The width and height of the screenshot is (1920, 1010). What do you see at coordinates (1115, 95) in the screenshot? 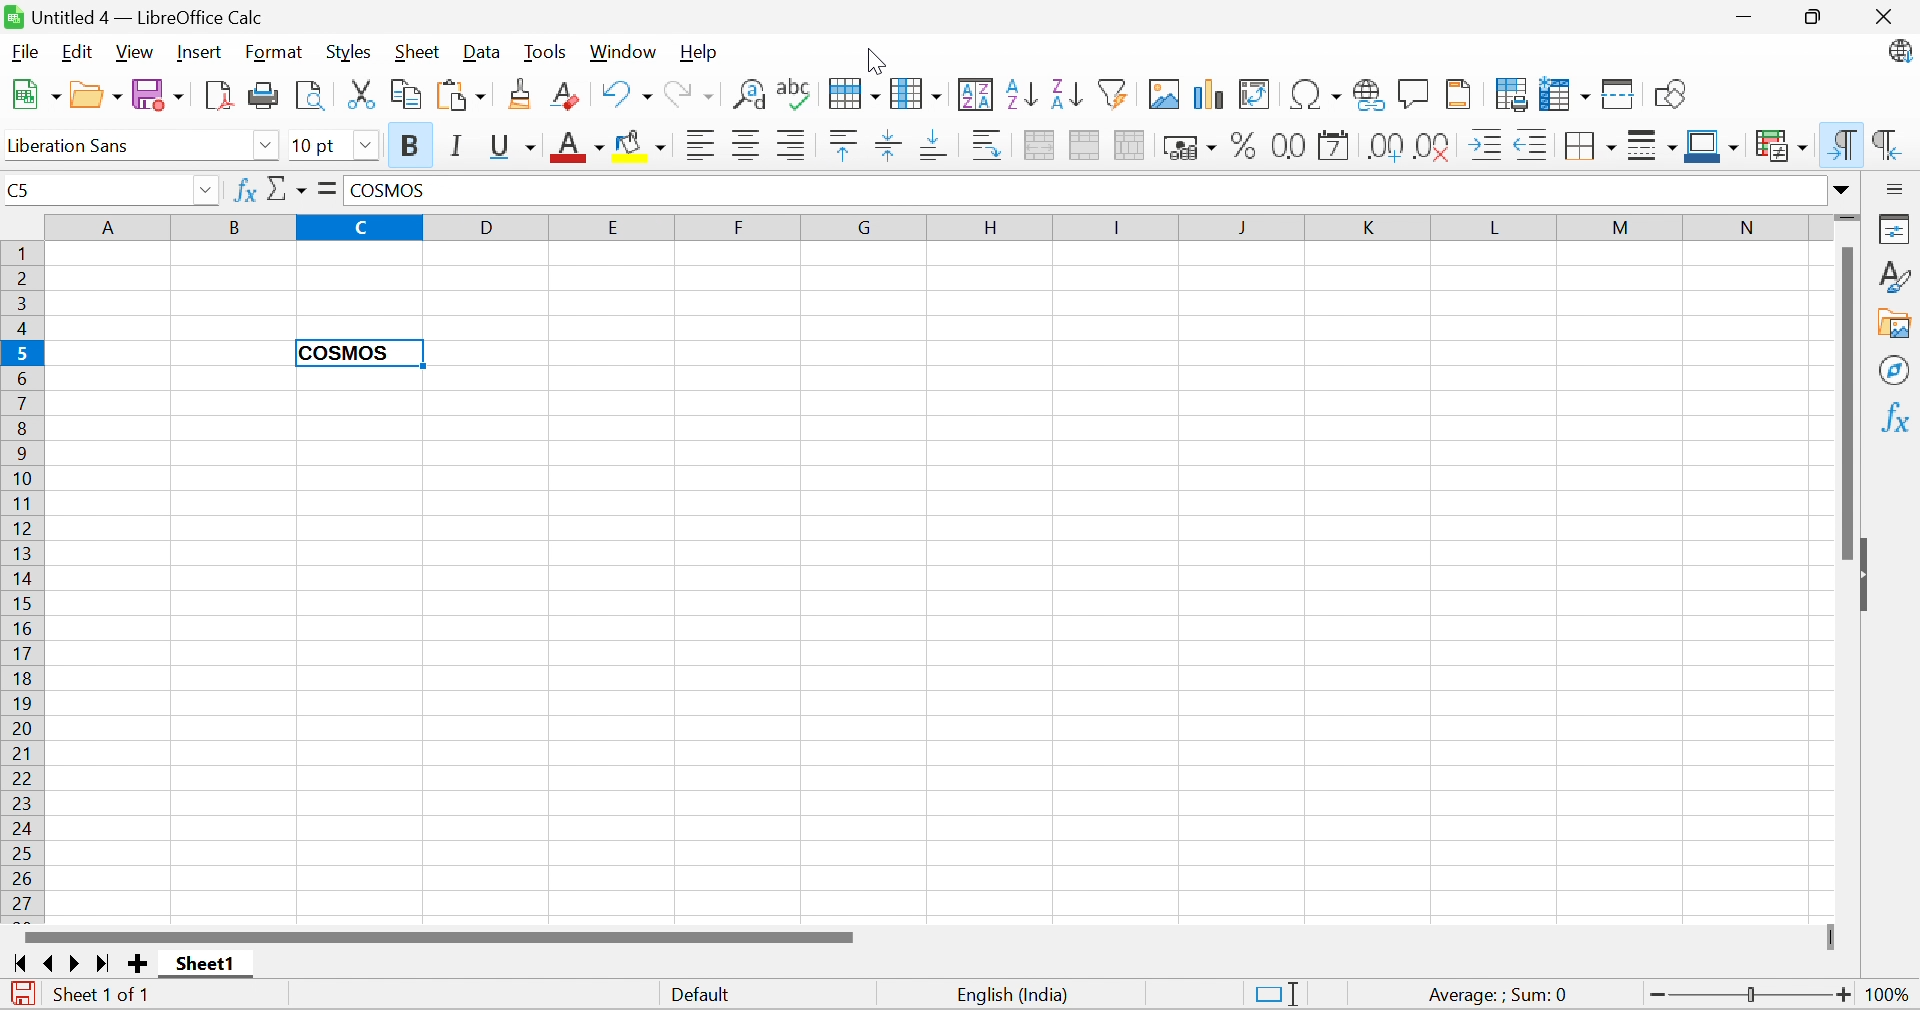
I see `AutoFilter` at bounding box center [1115, 95].